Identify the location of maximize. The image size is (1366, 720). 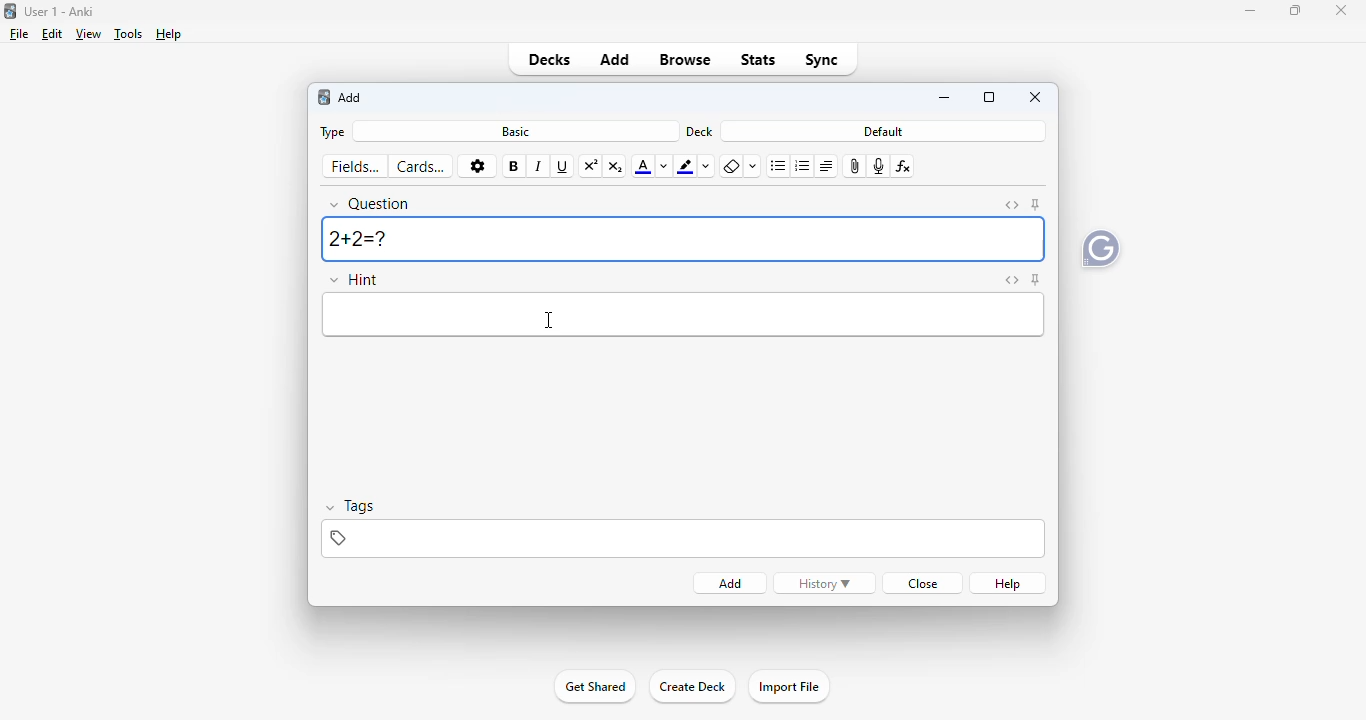
(989, 96).